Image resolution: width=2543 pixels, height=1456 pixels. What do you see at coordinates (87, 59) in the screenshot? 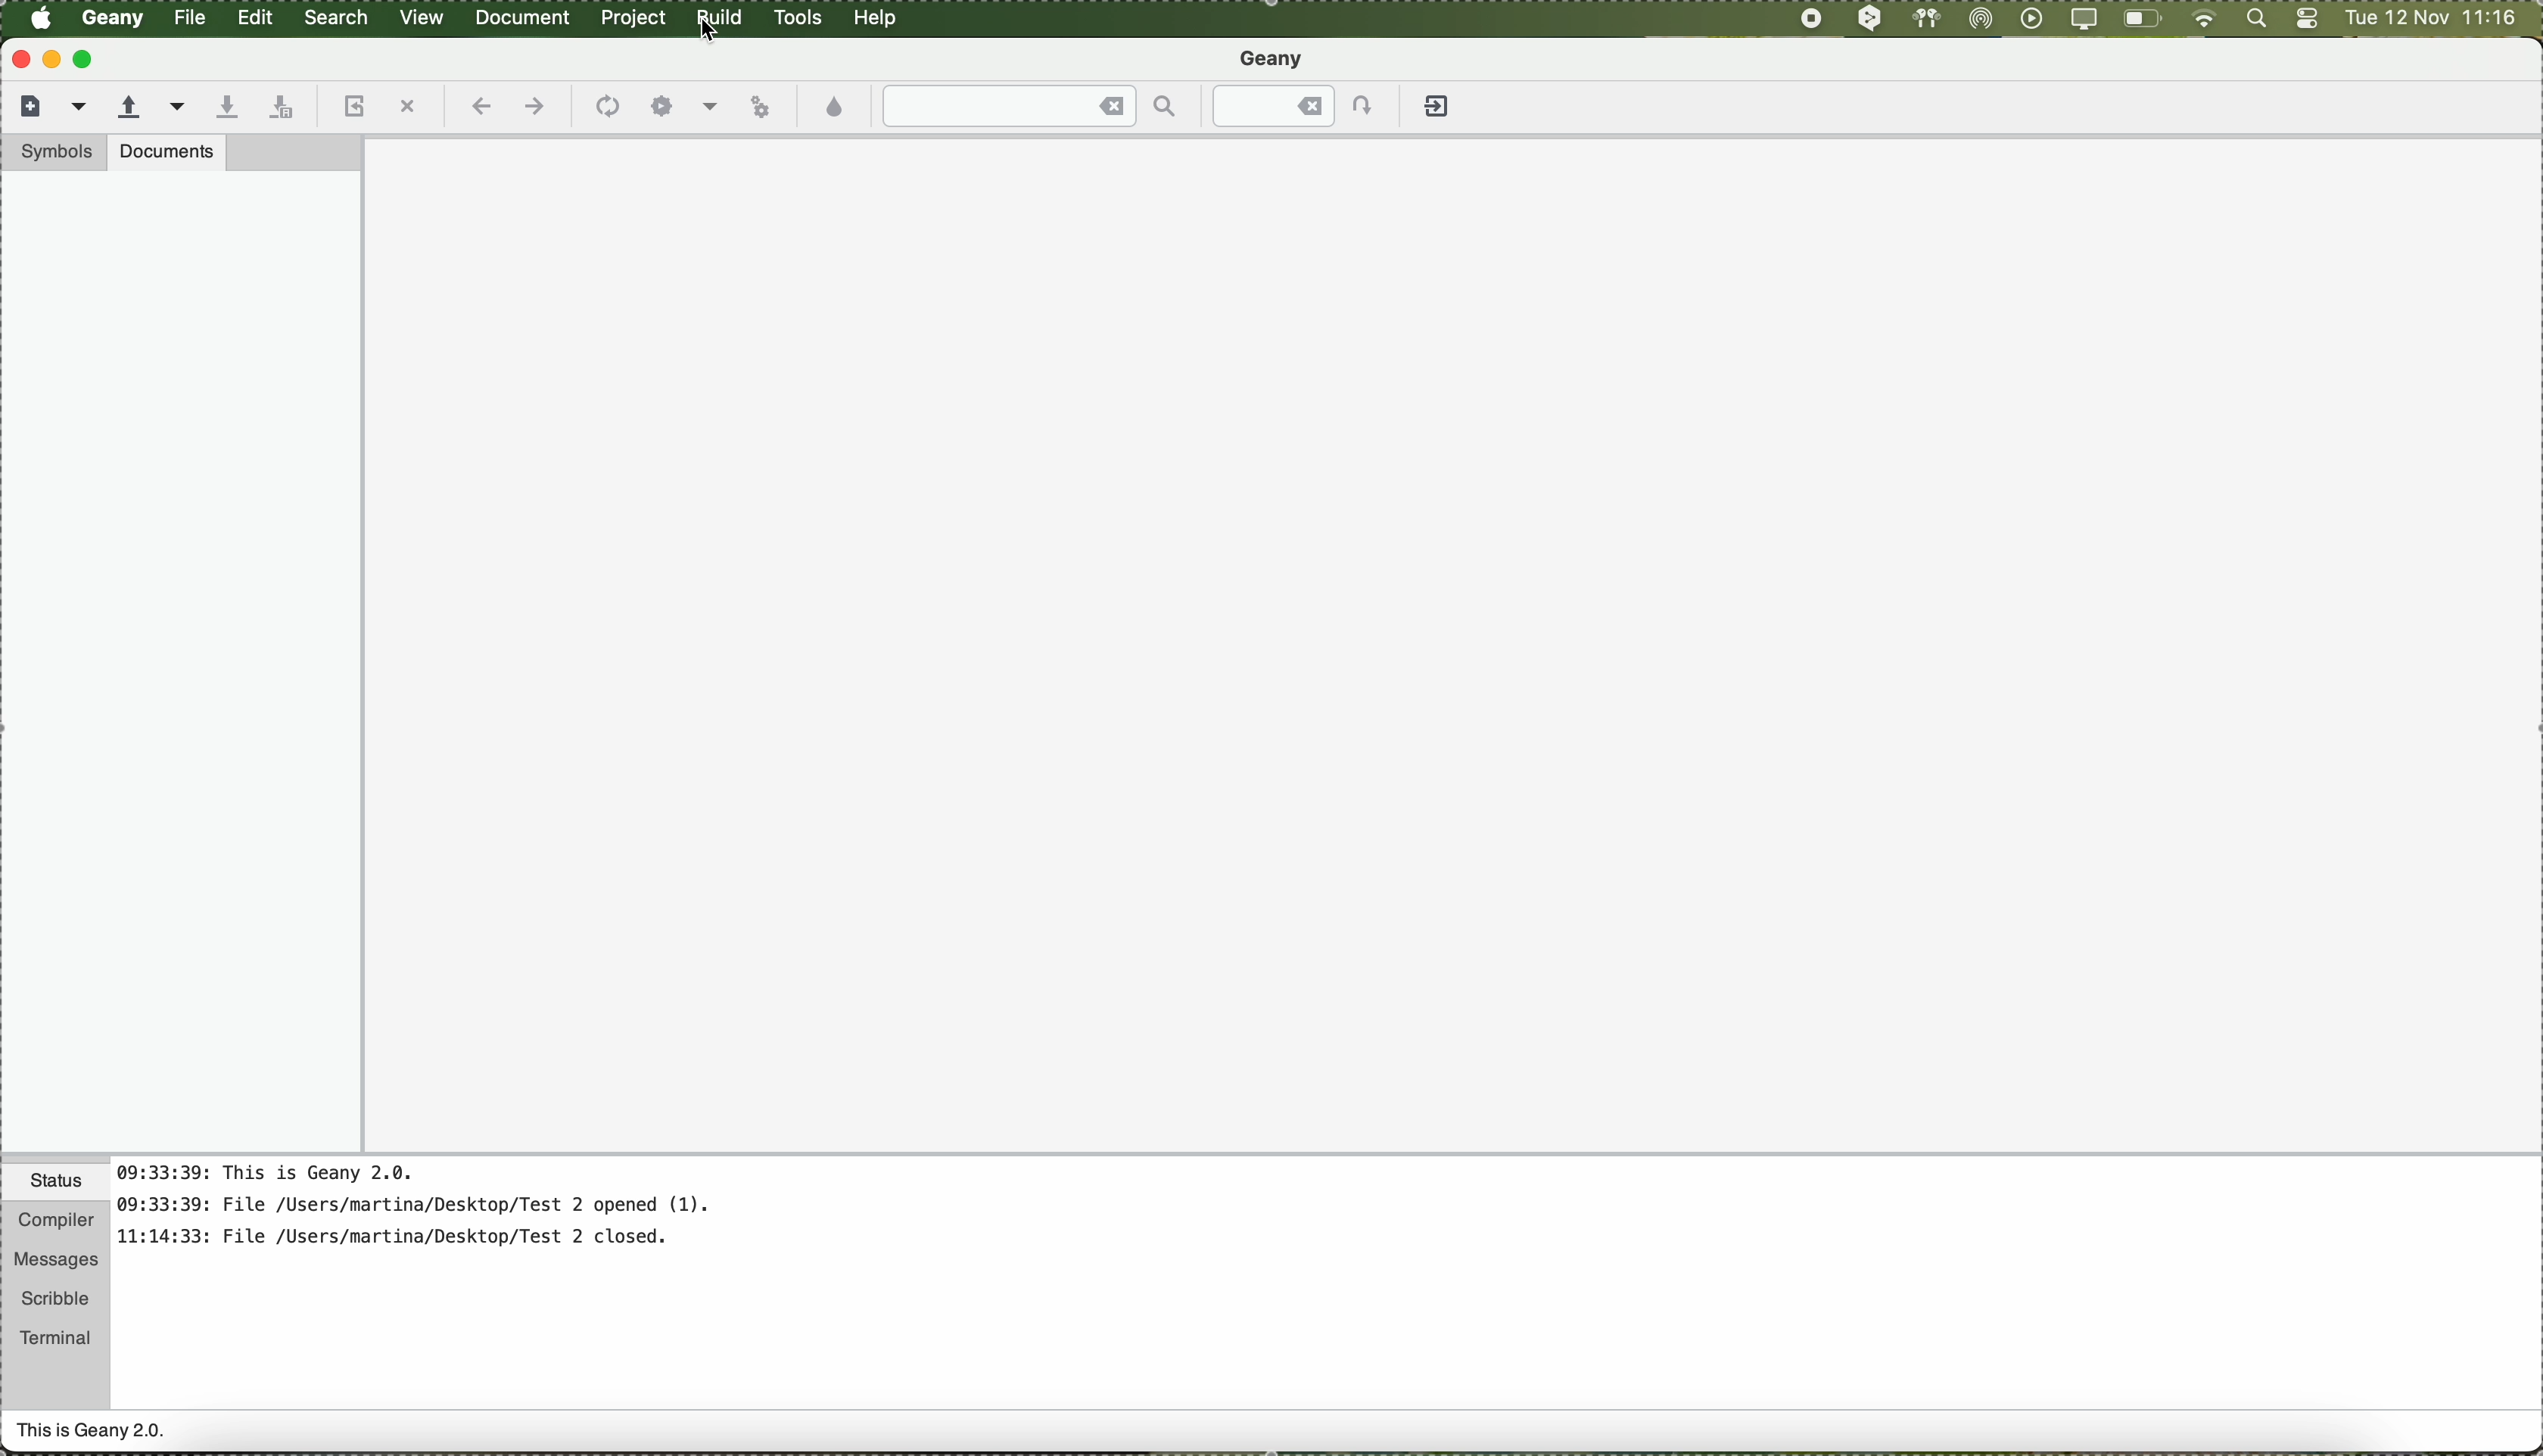
I see `maximize` at bounding box center [87, 59].